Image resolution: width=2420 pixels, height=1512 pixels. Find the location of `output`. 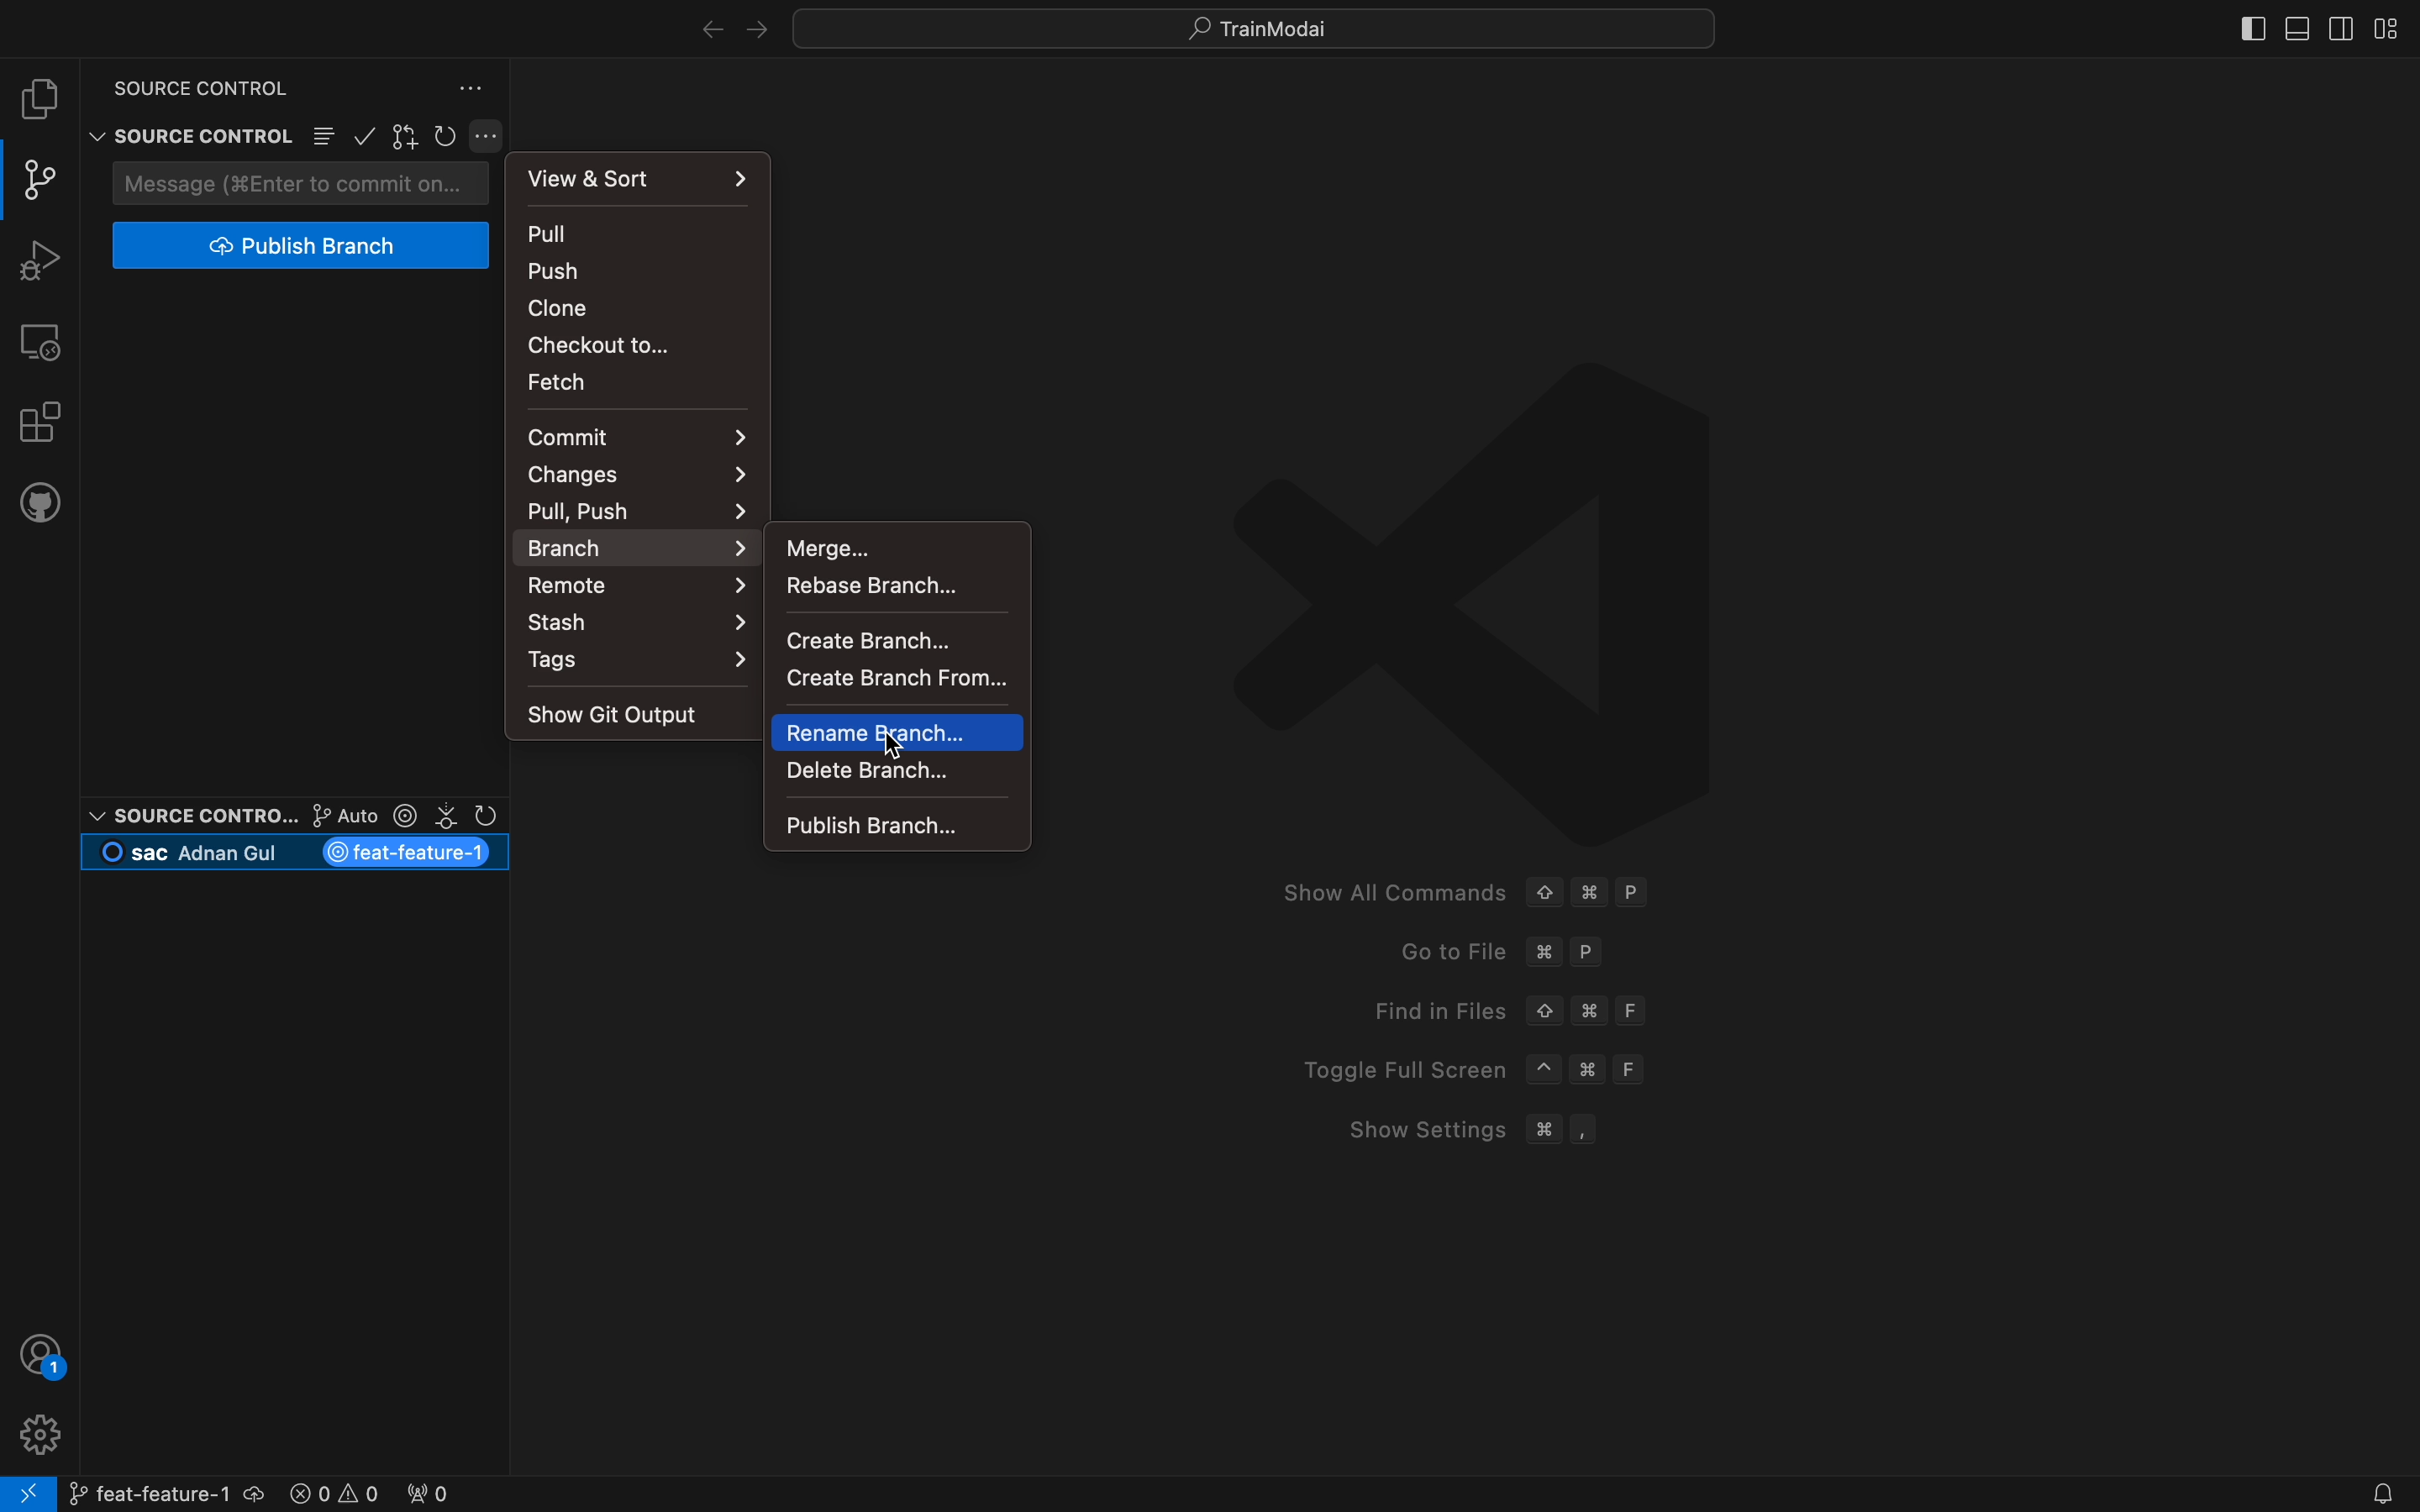

output is located at coordinates (633, 714).